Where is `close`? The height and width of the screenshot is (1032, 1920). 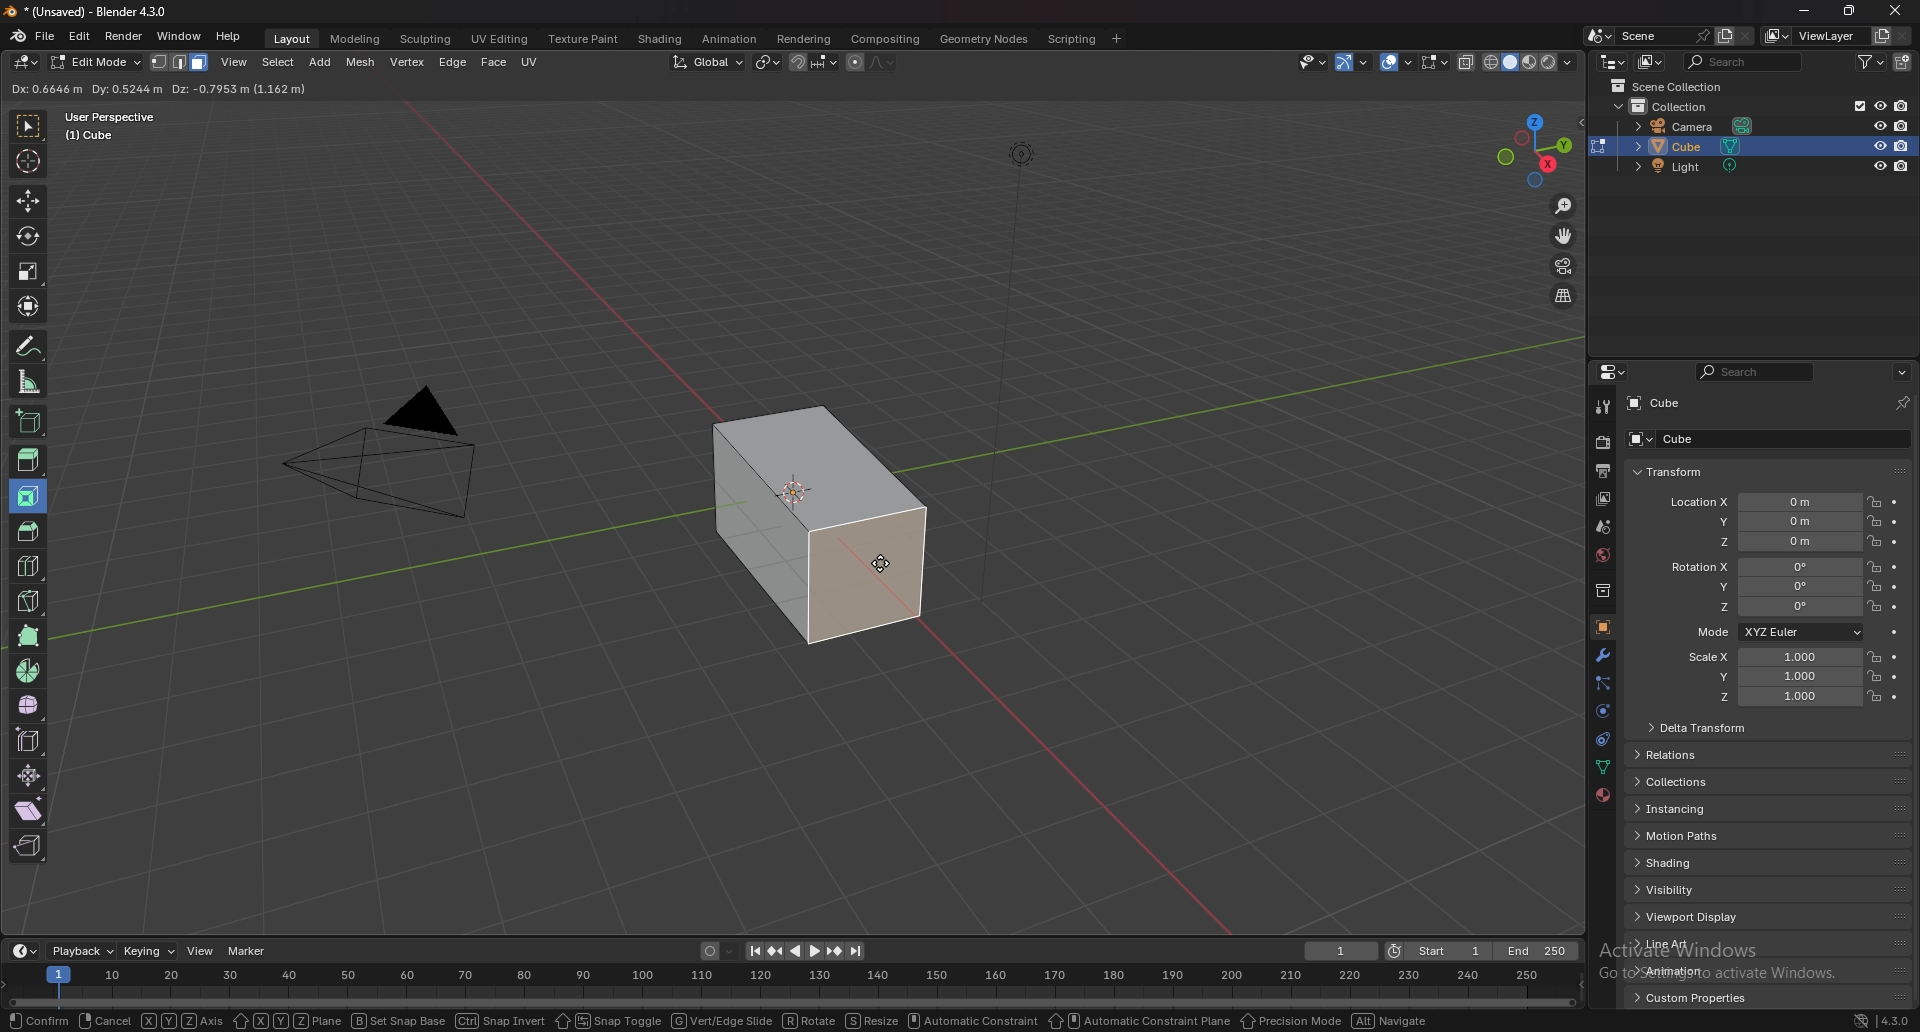
close is located at coordinates (1897, 12).